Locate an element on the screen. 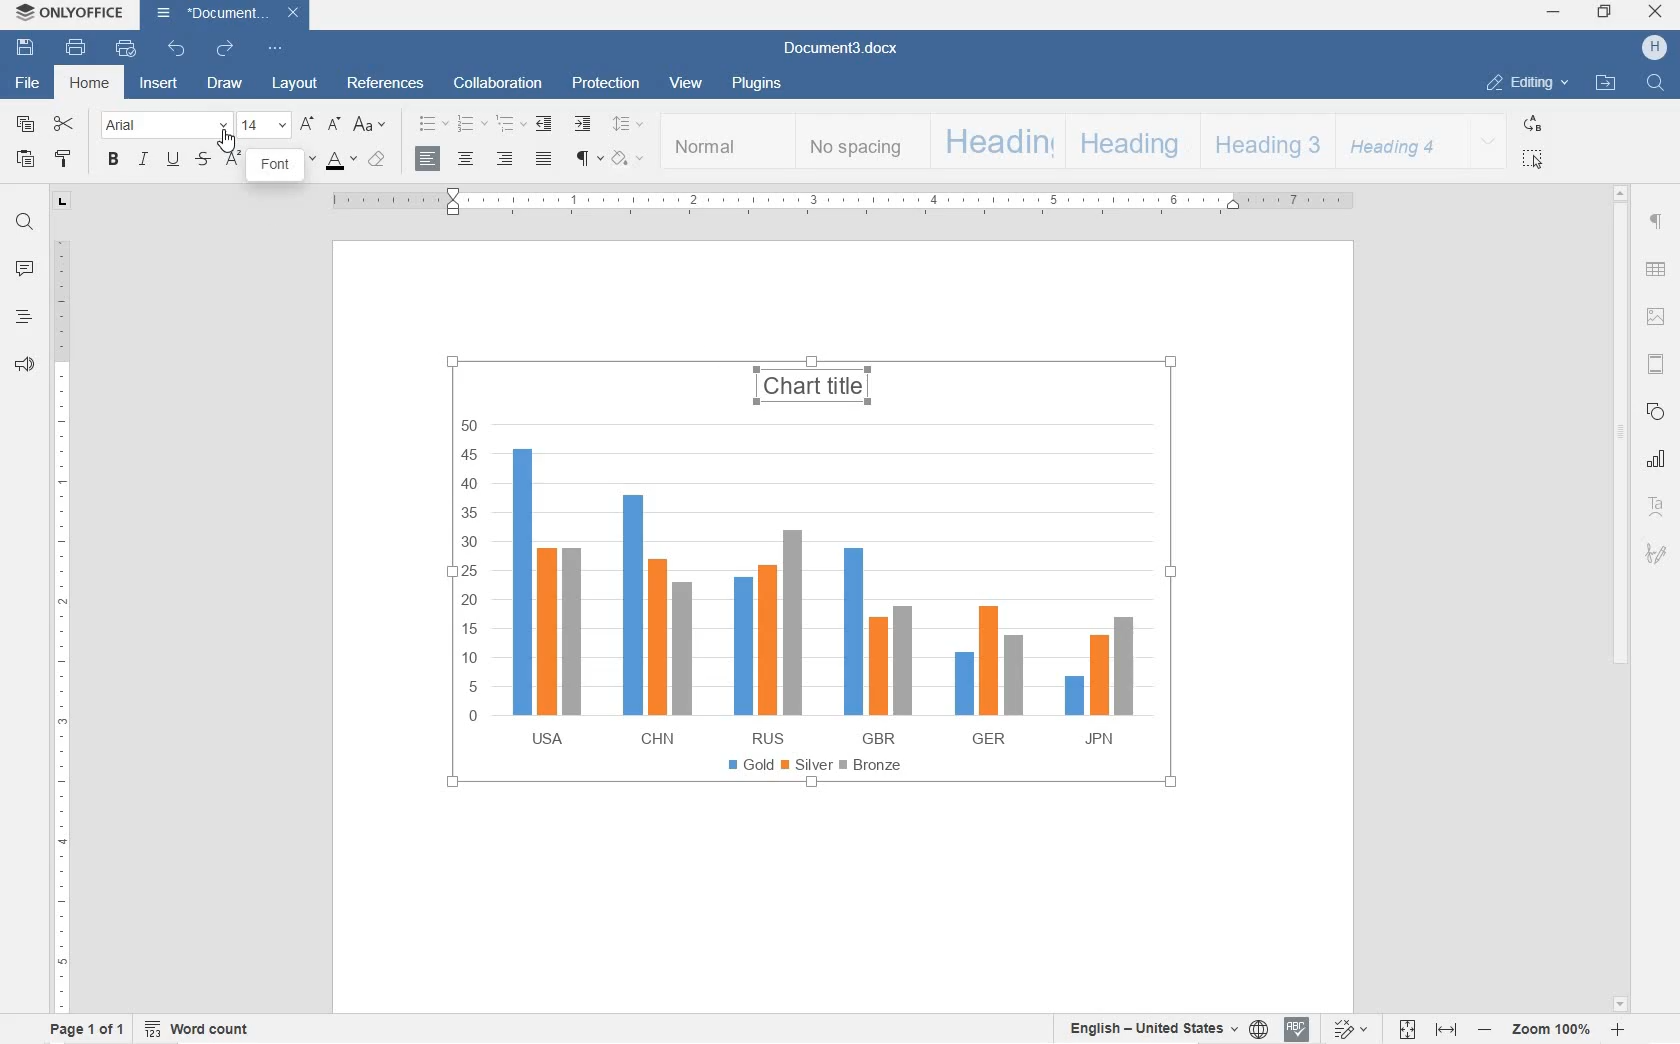 The width and height of the screenshot is (1680, 1044). FIT TO PAGE OR WIDTH is located at coordinates (1426, 1028).